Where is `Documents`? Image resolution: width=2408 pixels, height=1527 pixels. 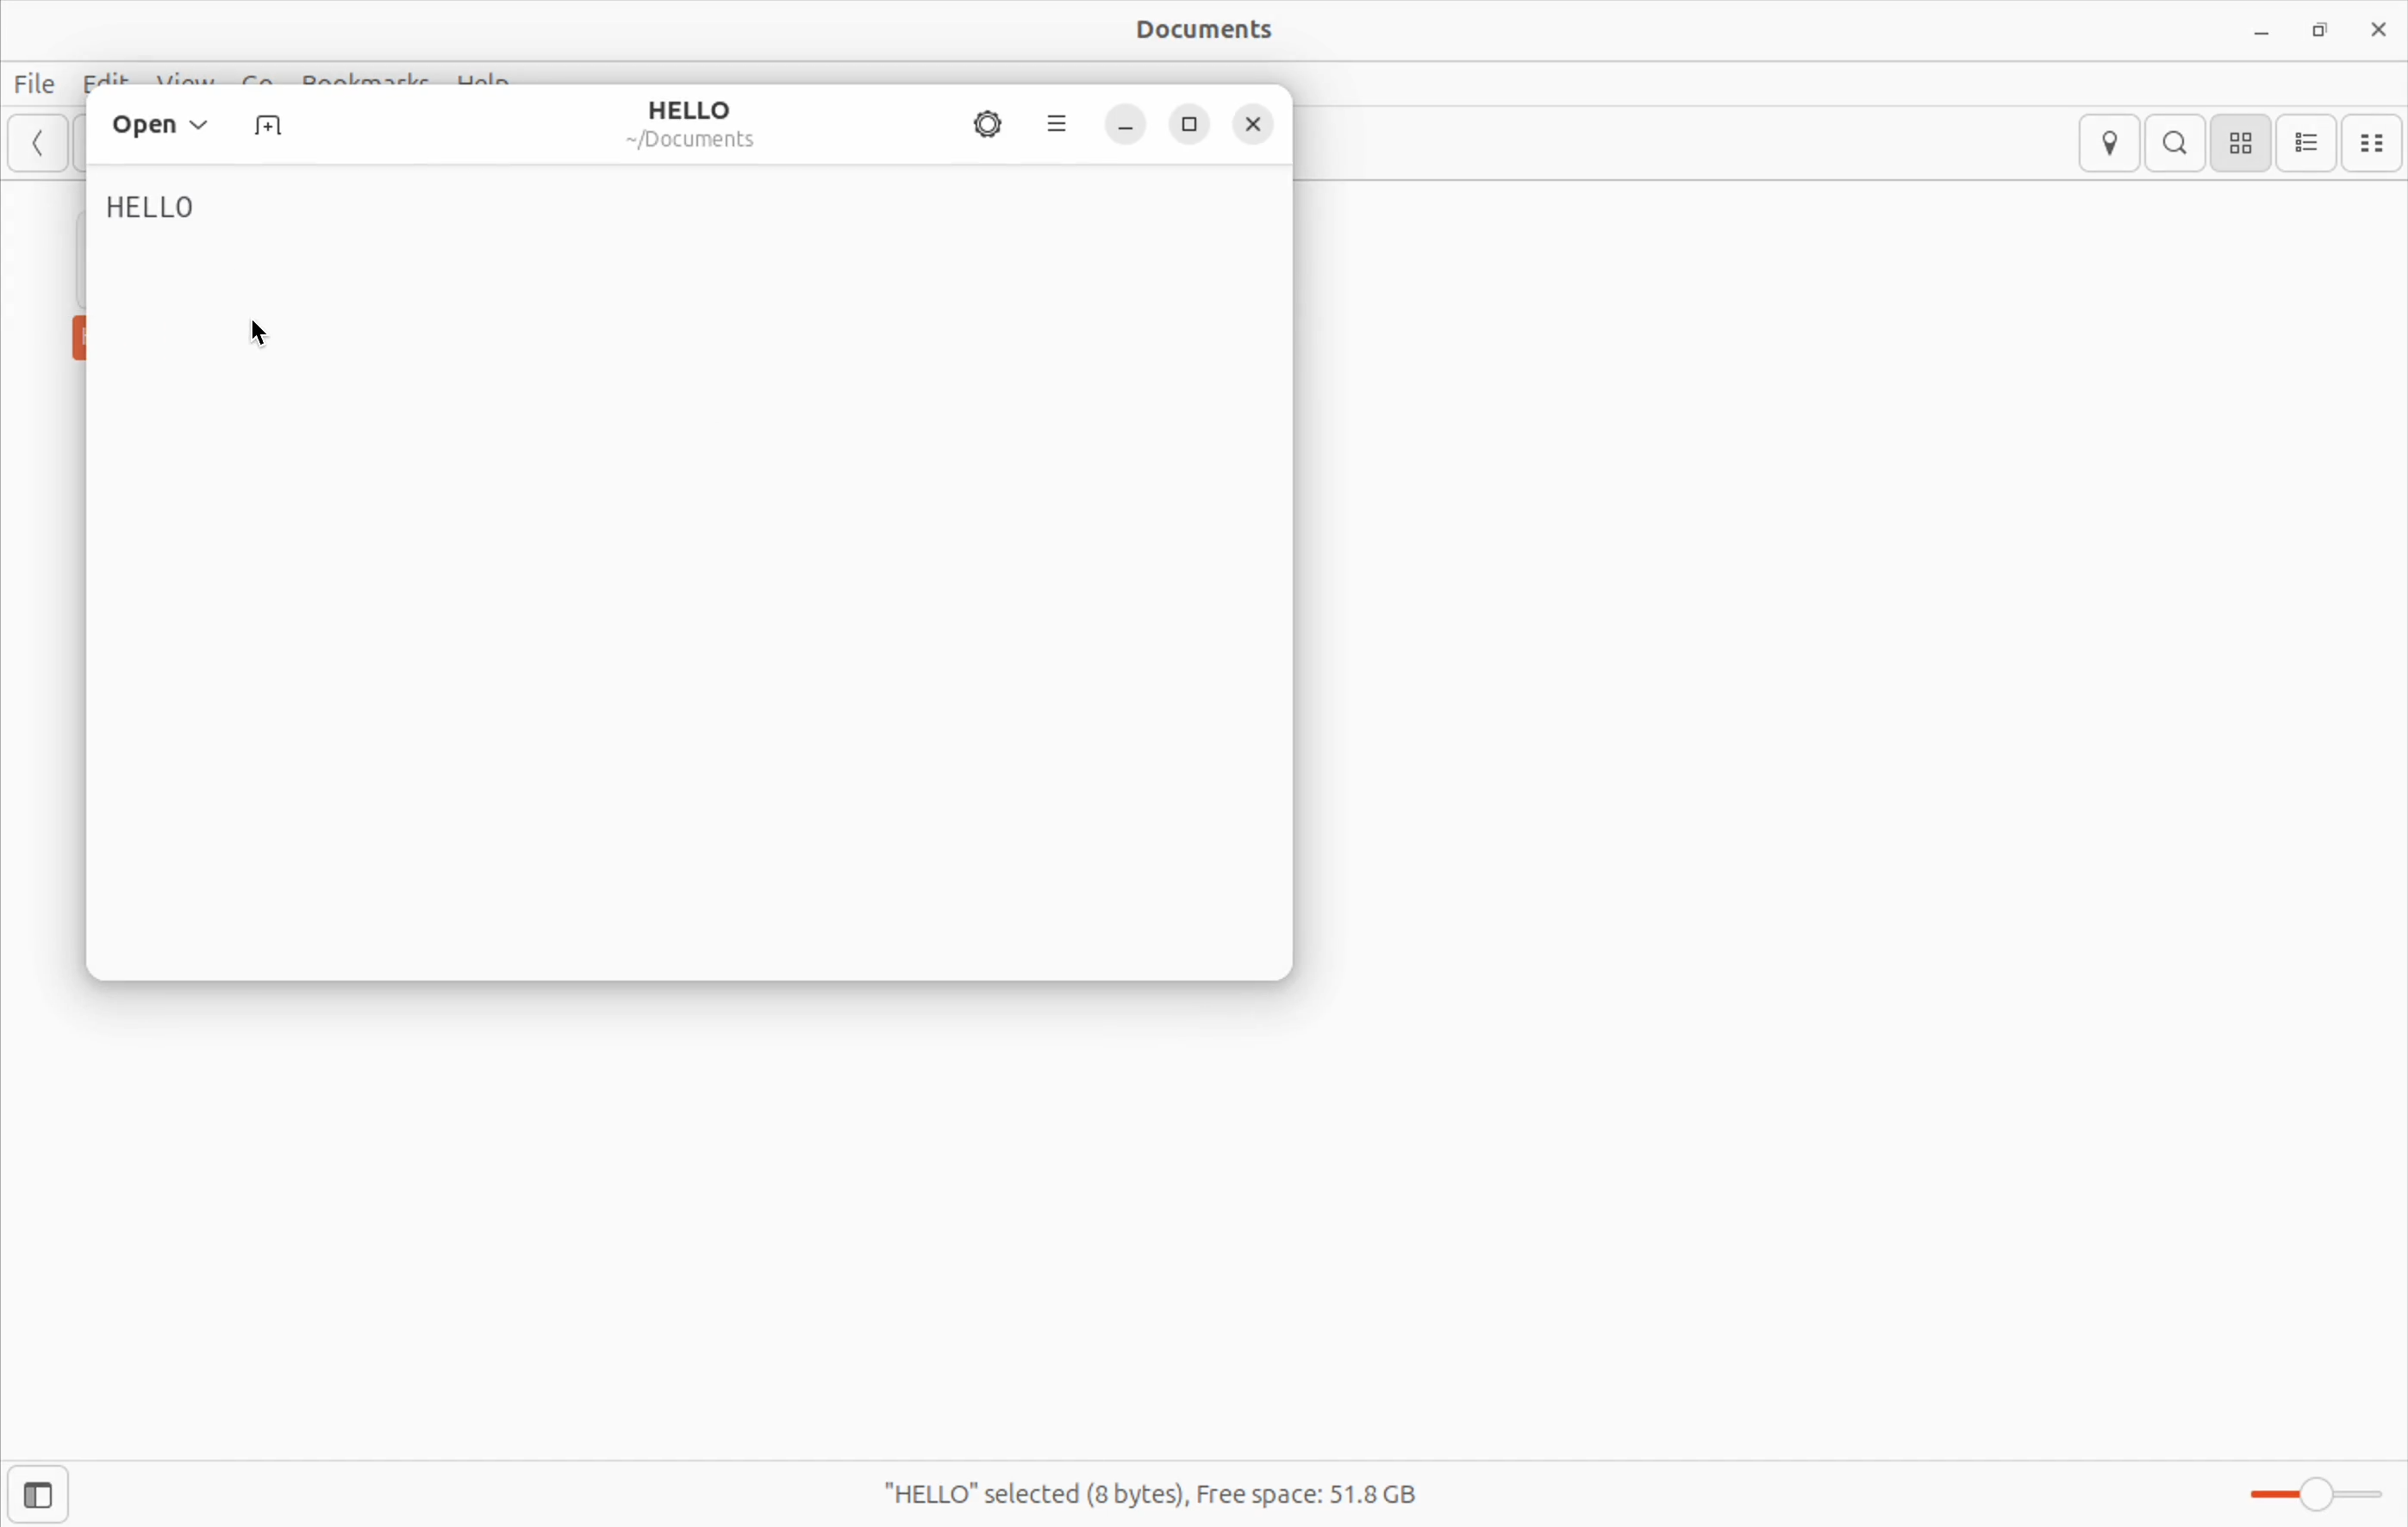
Documents is located at coordinates (1209, 33).